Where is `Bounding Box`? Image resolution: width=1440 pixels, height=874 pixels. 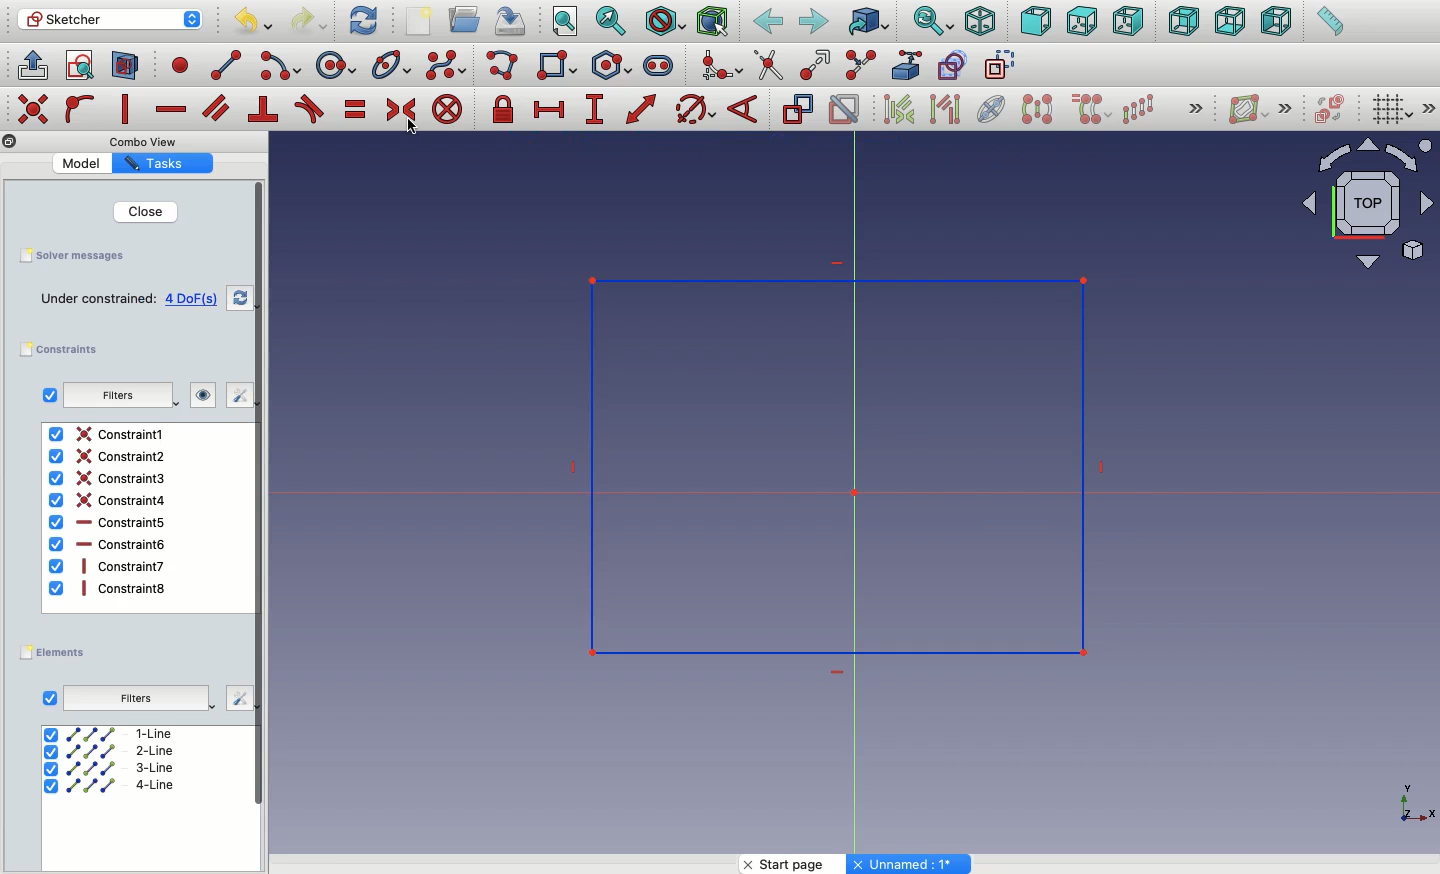 Bounding Box is located at coordinates (712, 22).